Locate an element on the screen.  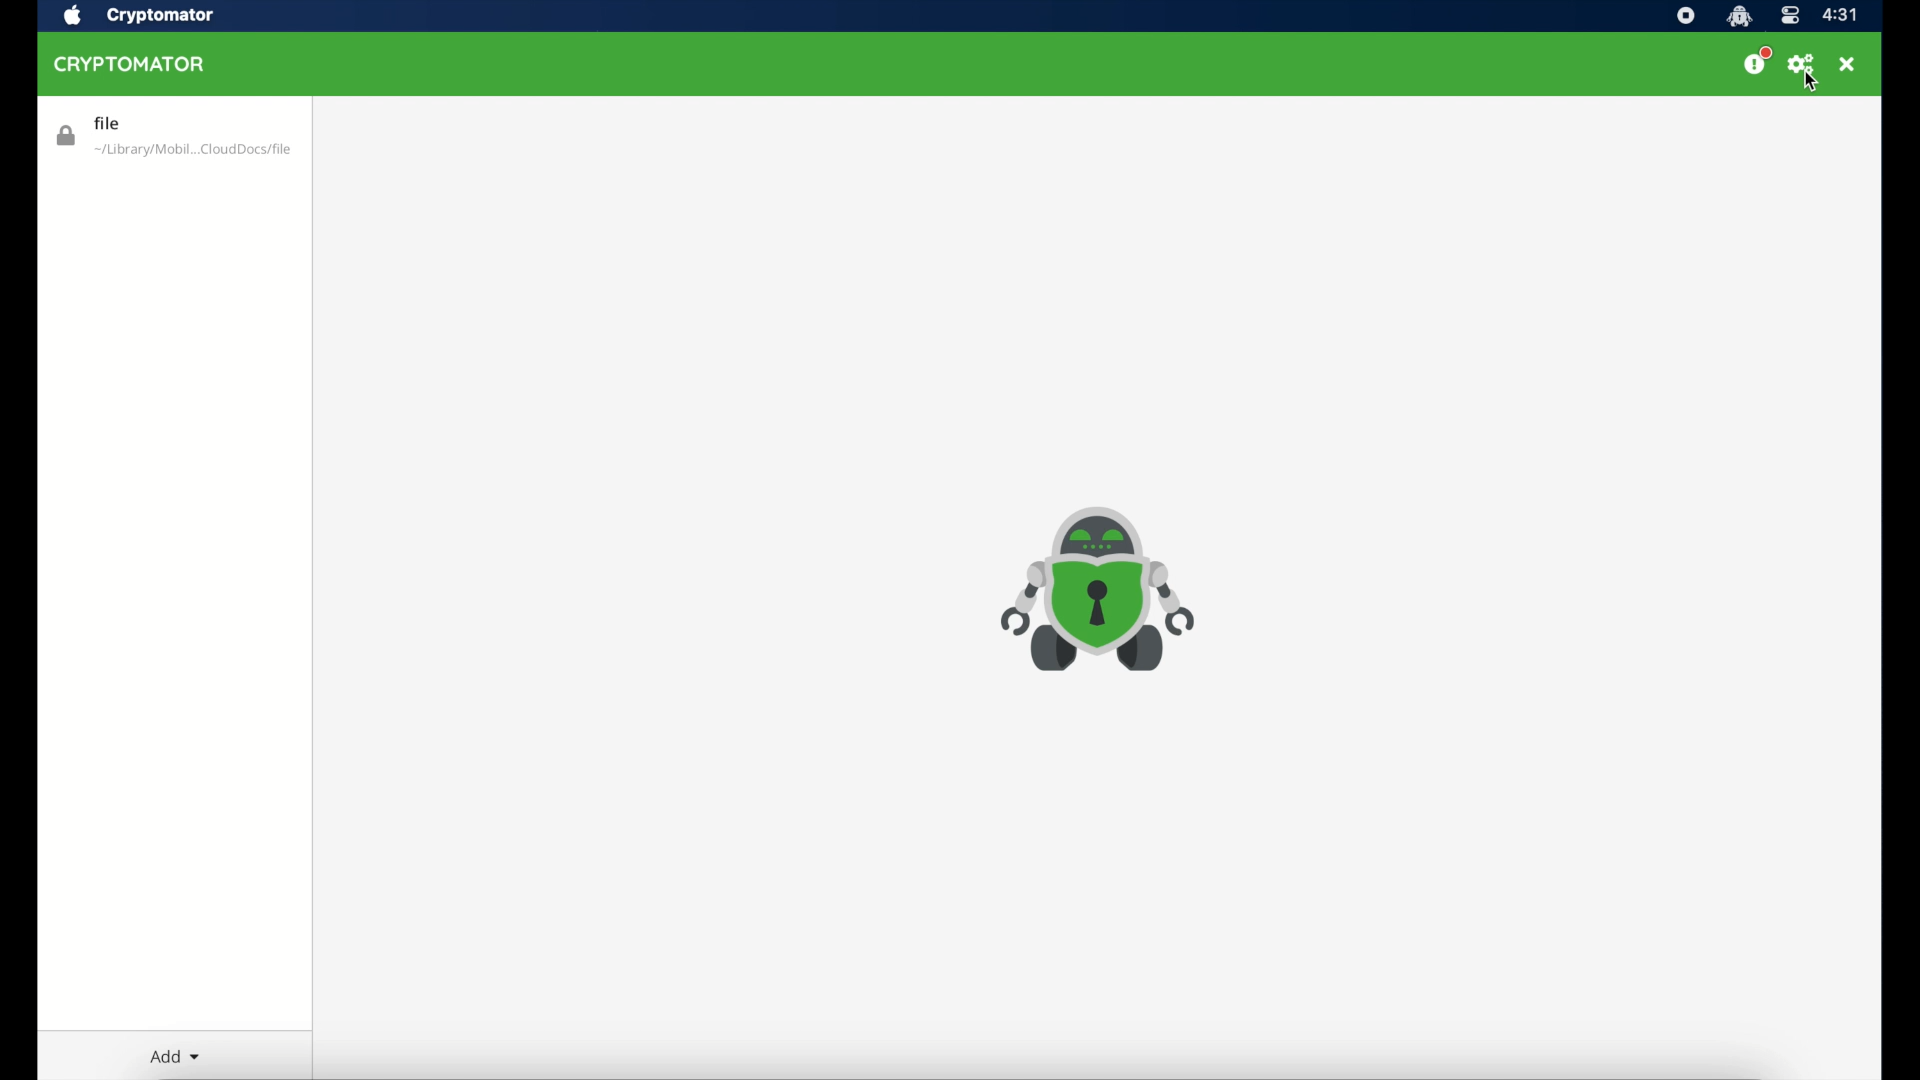
cryptomator is located at coordinates (130, 65).